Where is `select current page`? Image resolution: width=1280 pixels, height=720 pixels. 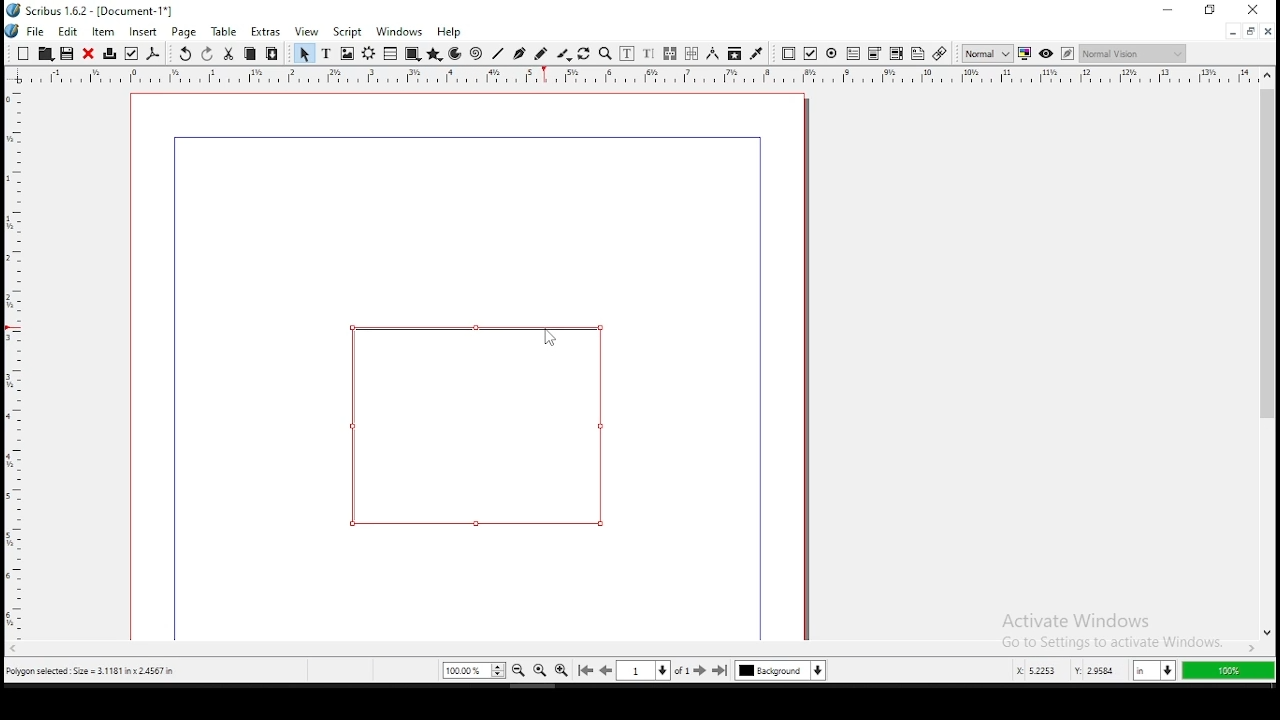 select current page is located at coordinates (643, 670).